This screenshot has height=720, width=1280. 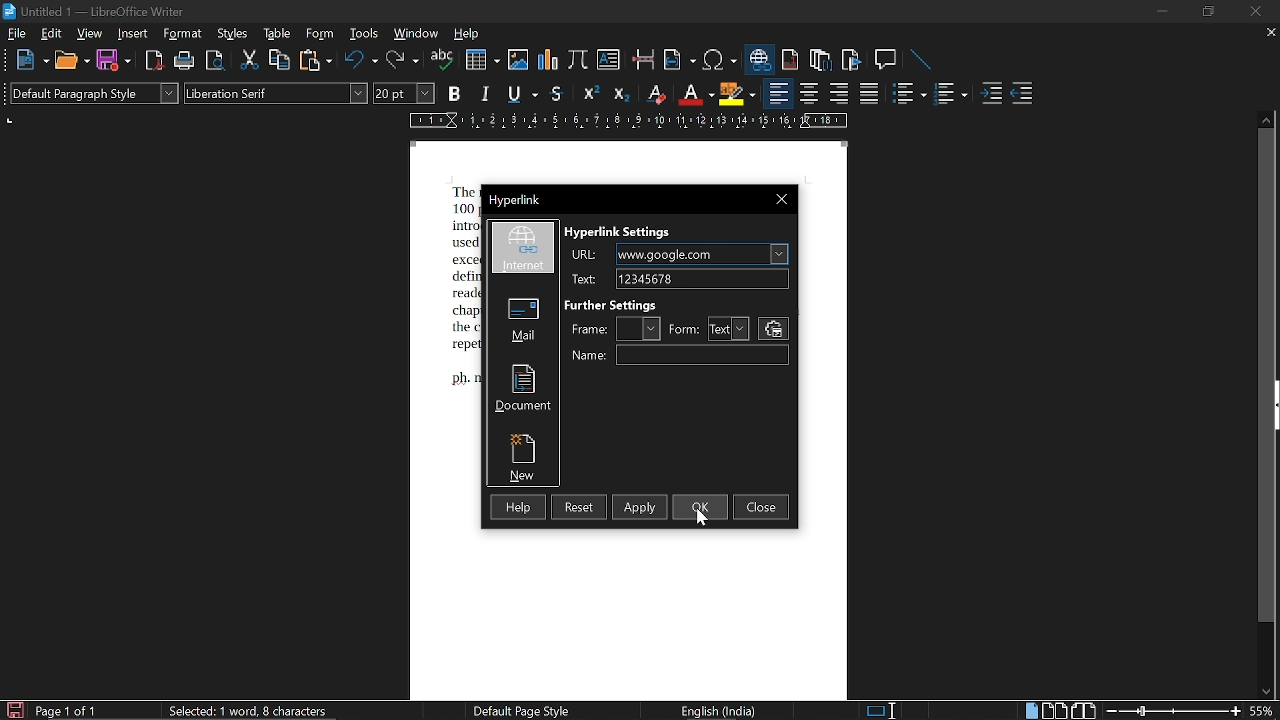 What do you see at coordinates (522, 711) in the screenshot?
I see `Default page style` at bounding box center [522, 711].